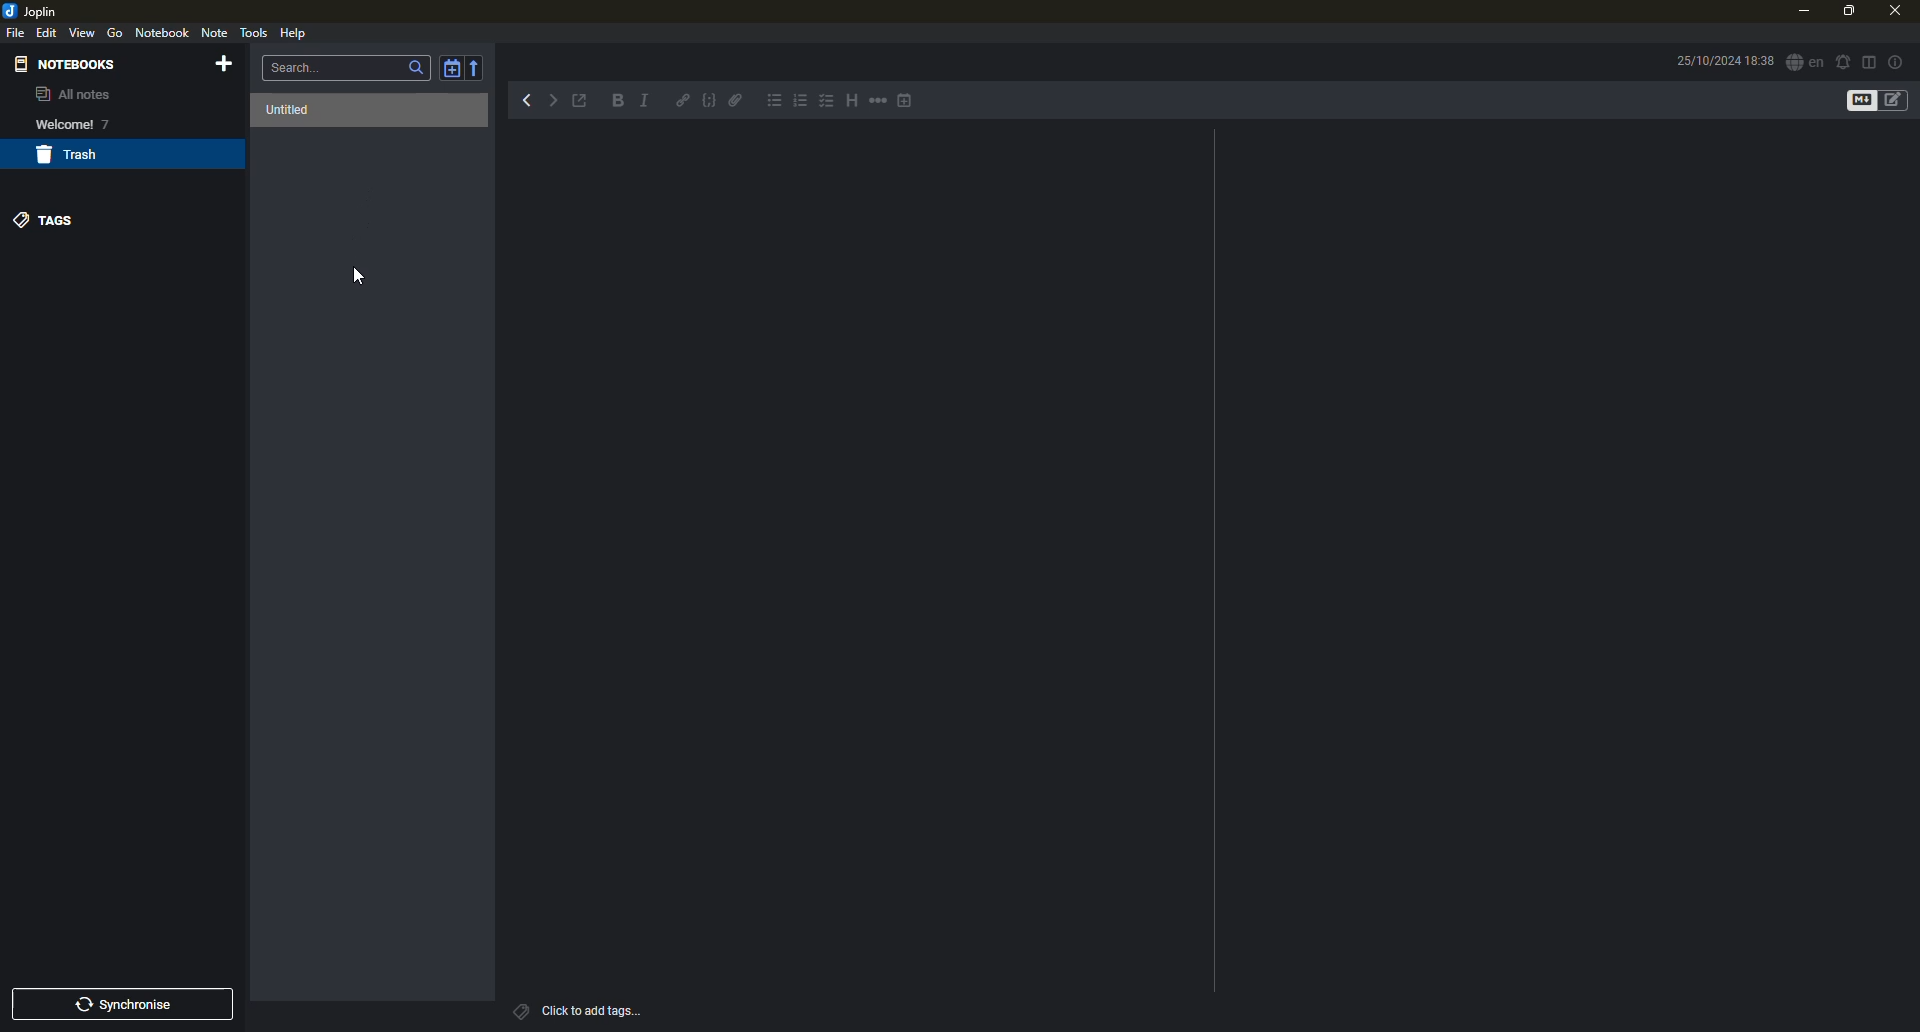 This screenshot has width=1920, height=1032. Describe the element at coordinates (1842, 60) in the screenshot. I see `set alarm` at that location.